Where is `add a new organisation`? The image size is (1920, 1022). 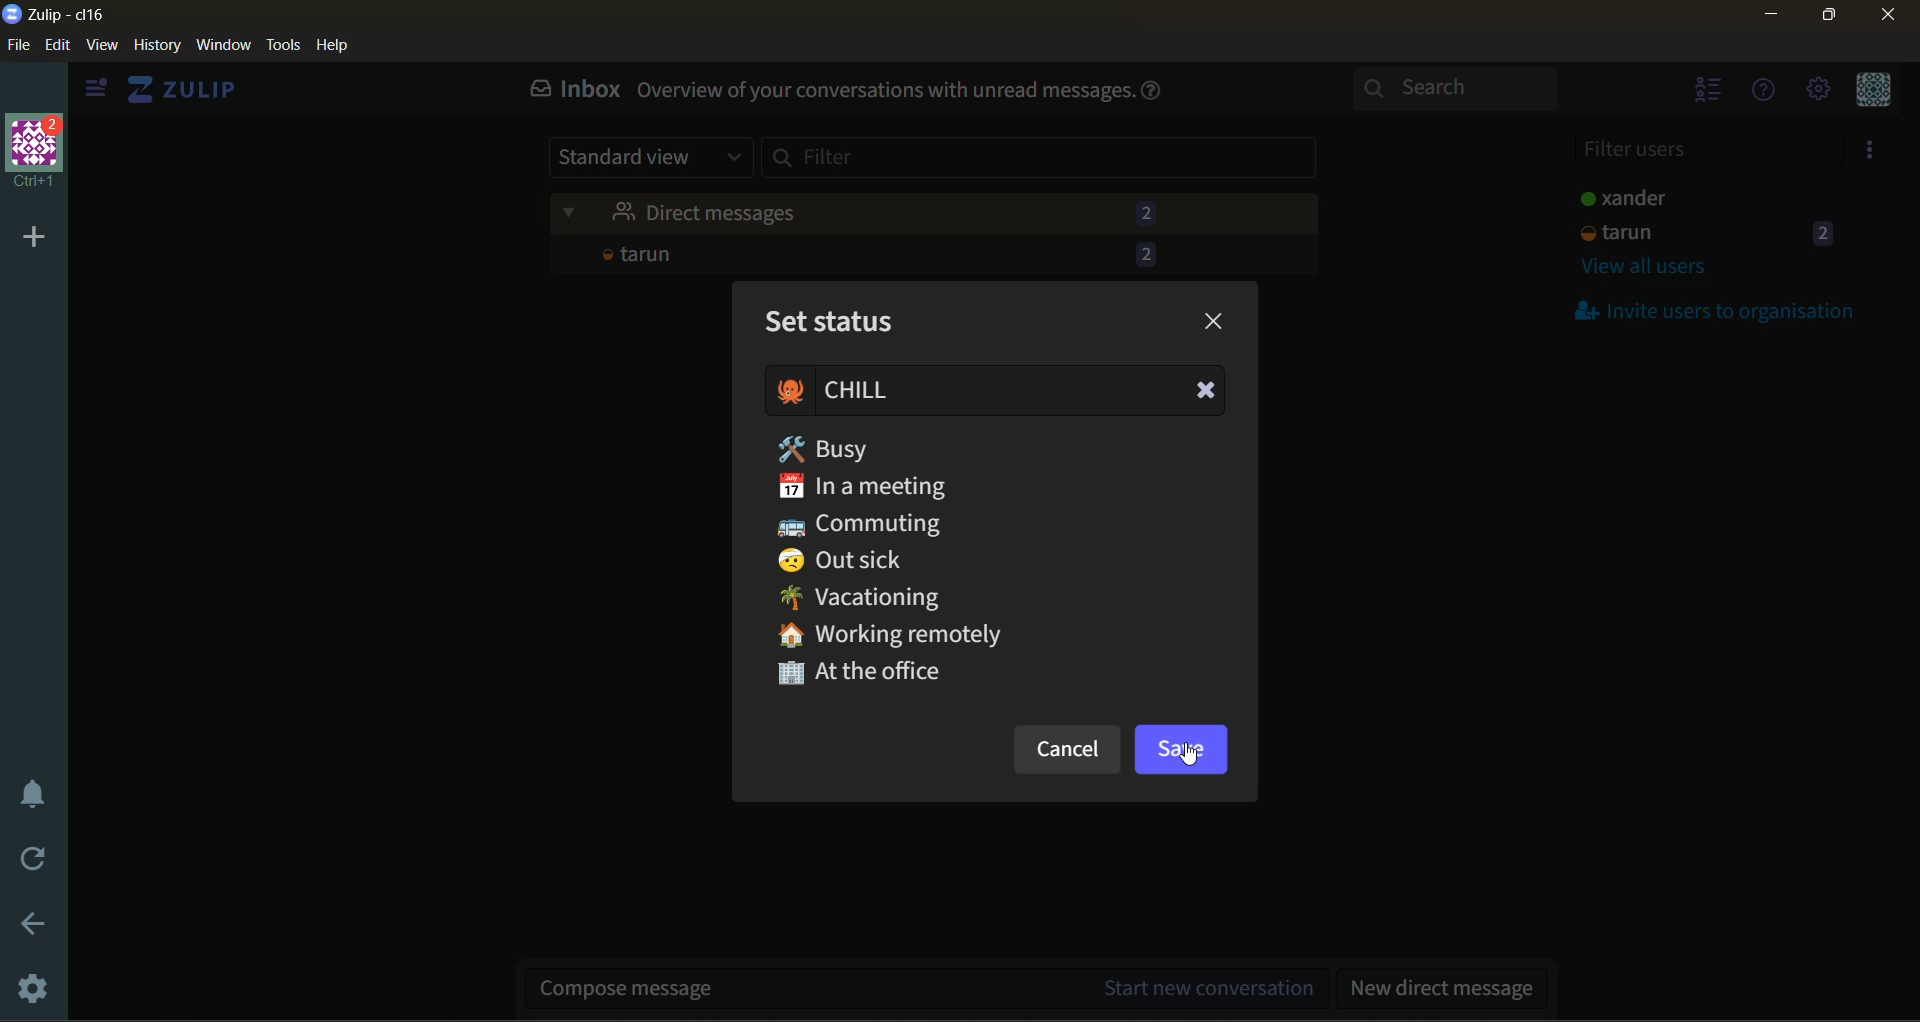 add a new organisation is located at coordinates (32, 234).